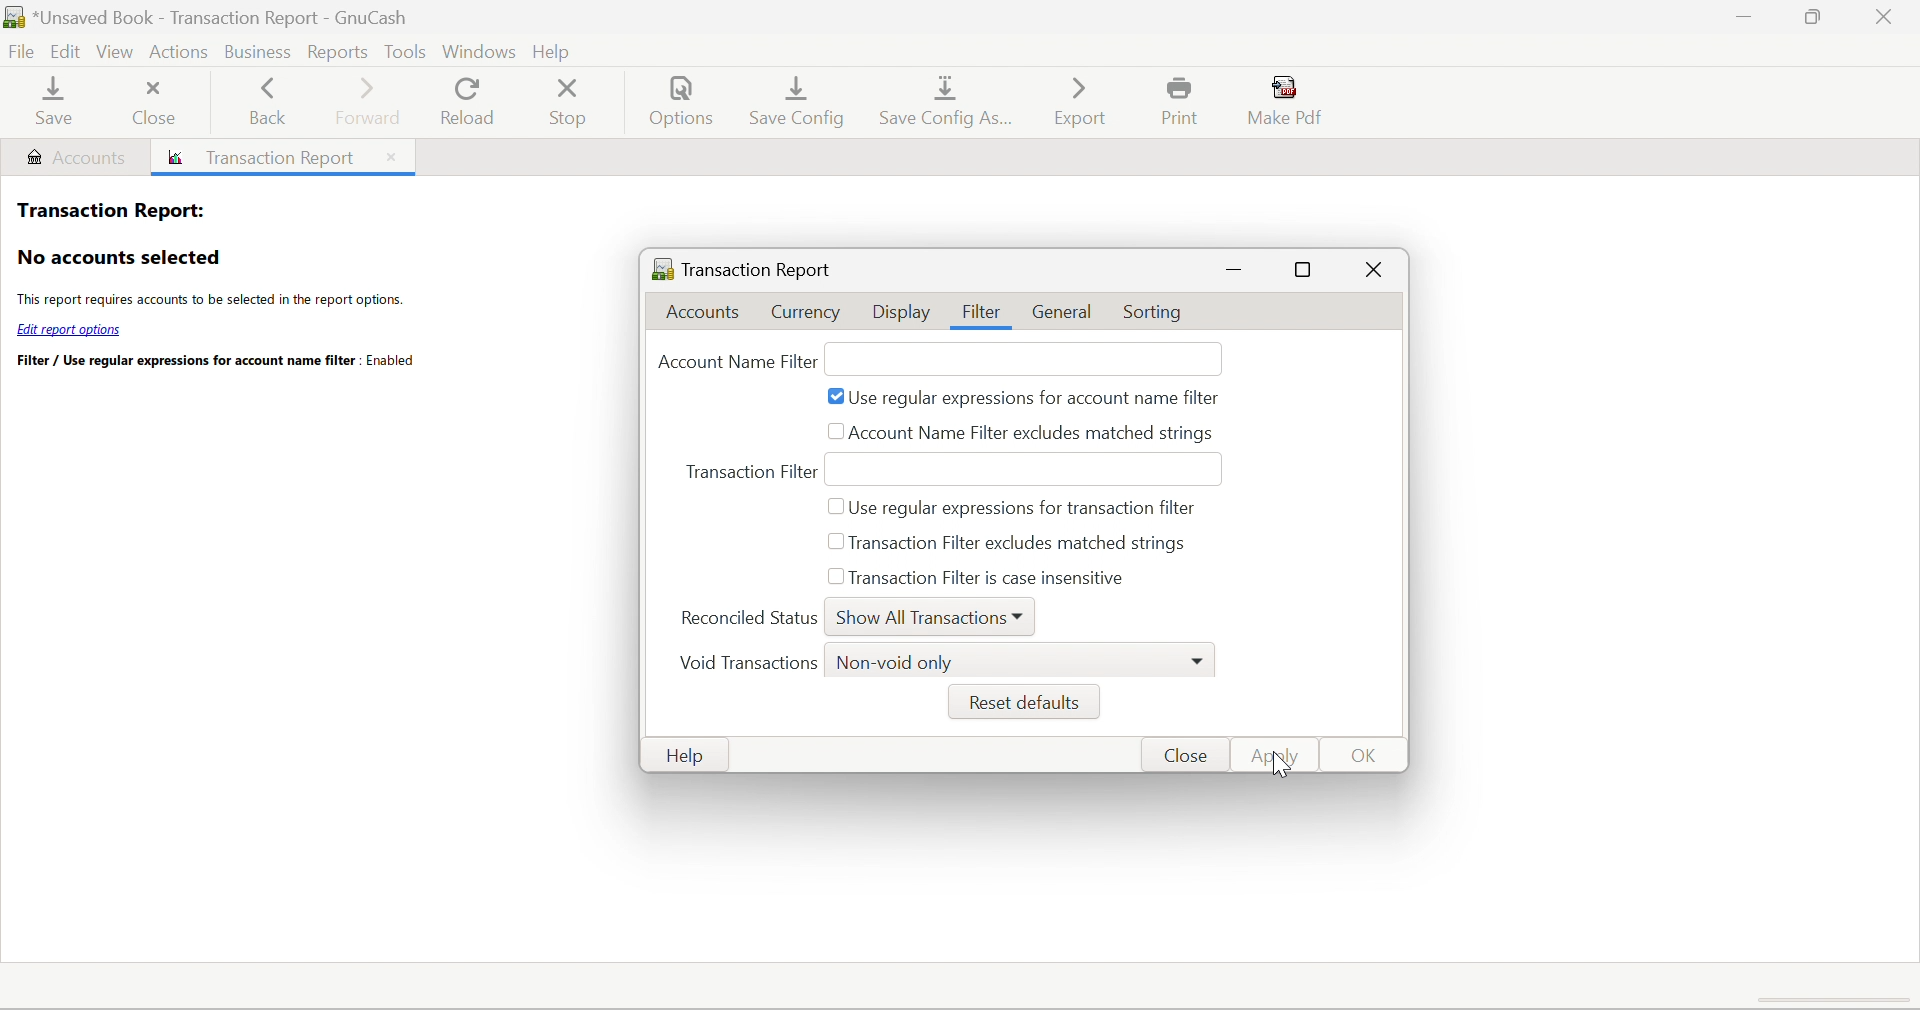  What do you see at coordinates (987, 576) in the screenshot?
I see `Transaction filter is case insensitive` at bounding box center [987, 576].